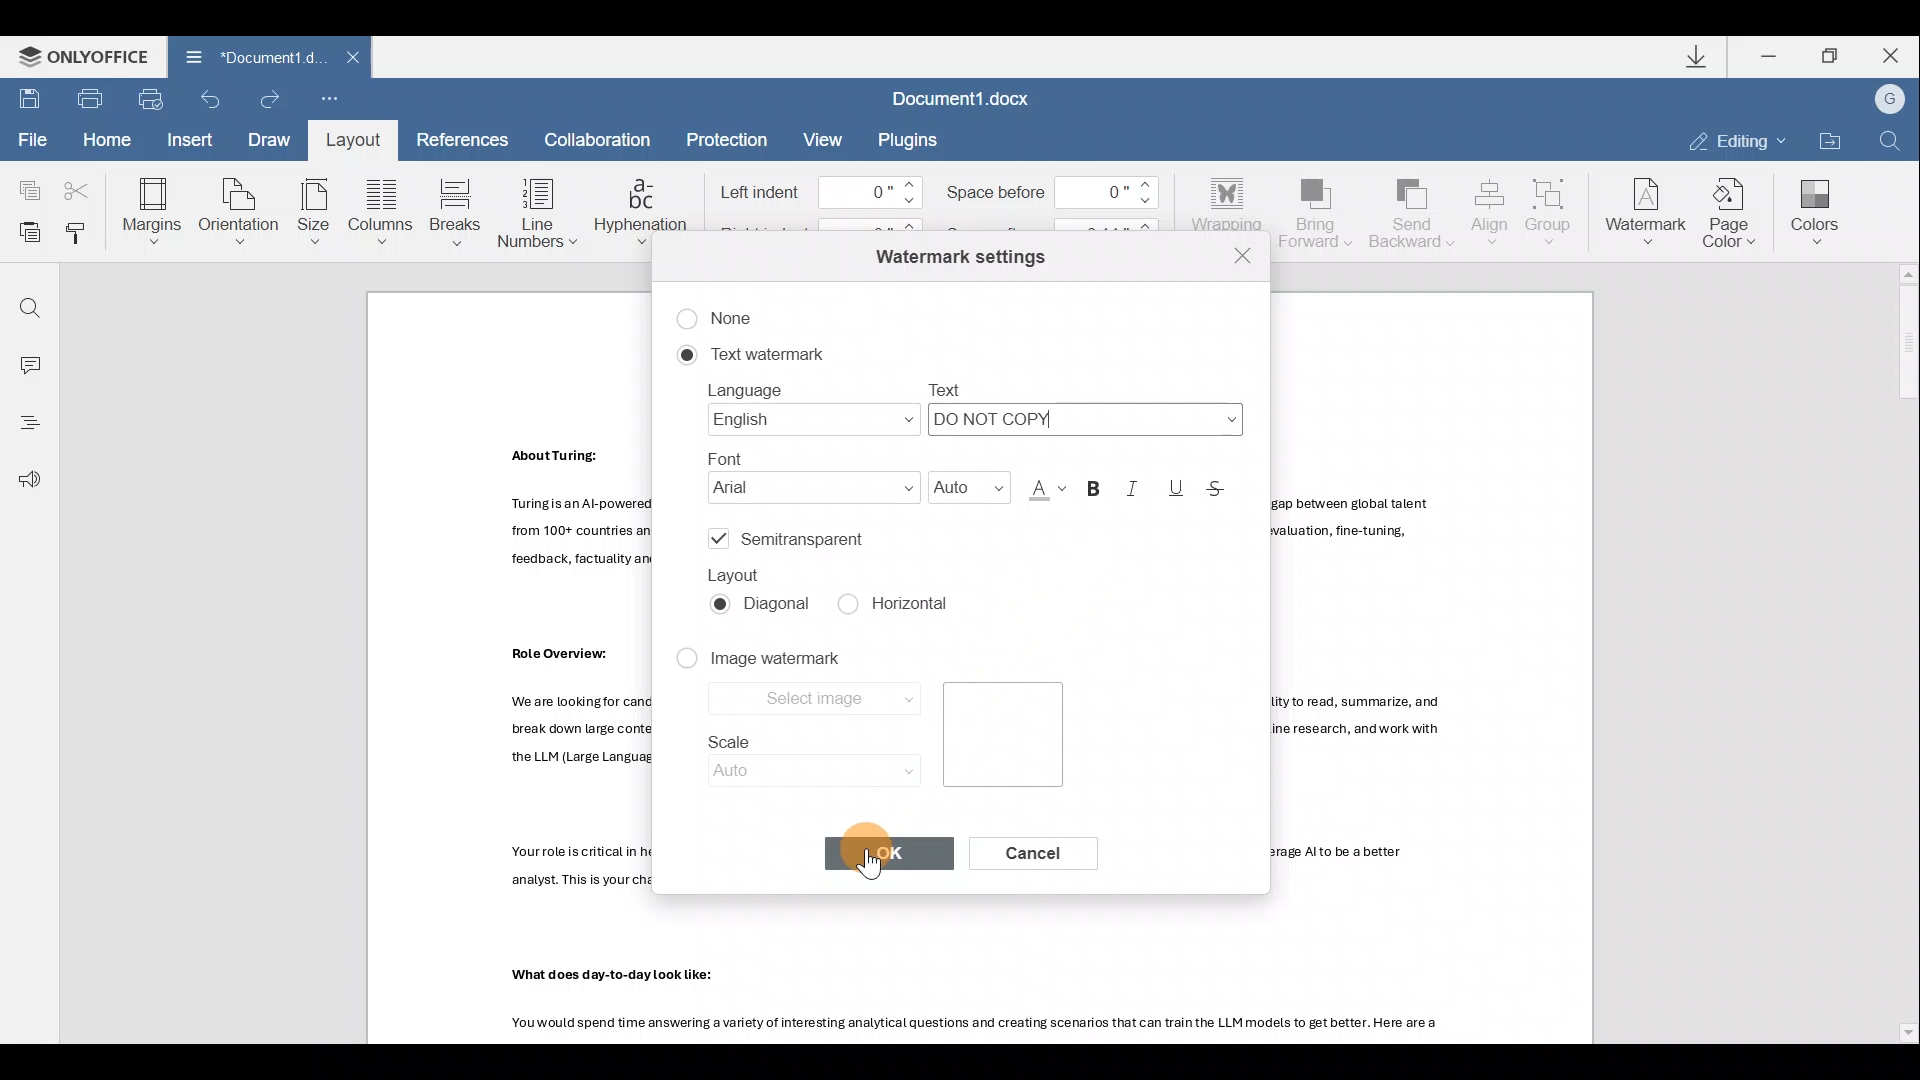 The image size is (1920, 1080). I want to click on Text, so click(1094, 407).